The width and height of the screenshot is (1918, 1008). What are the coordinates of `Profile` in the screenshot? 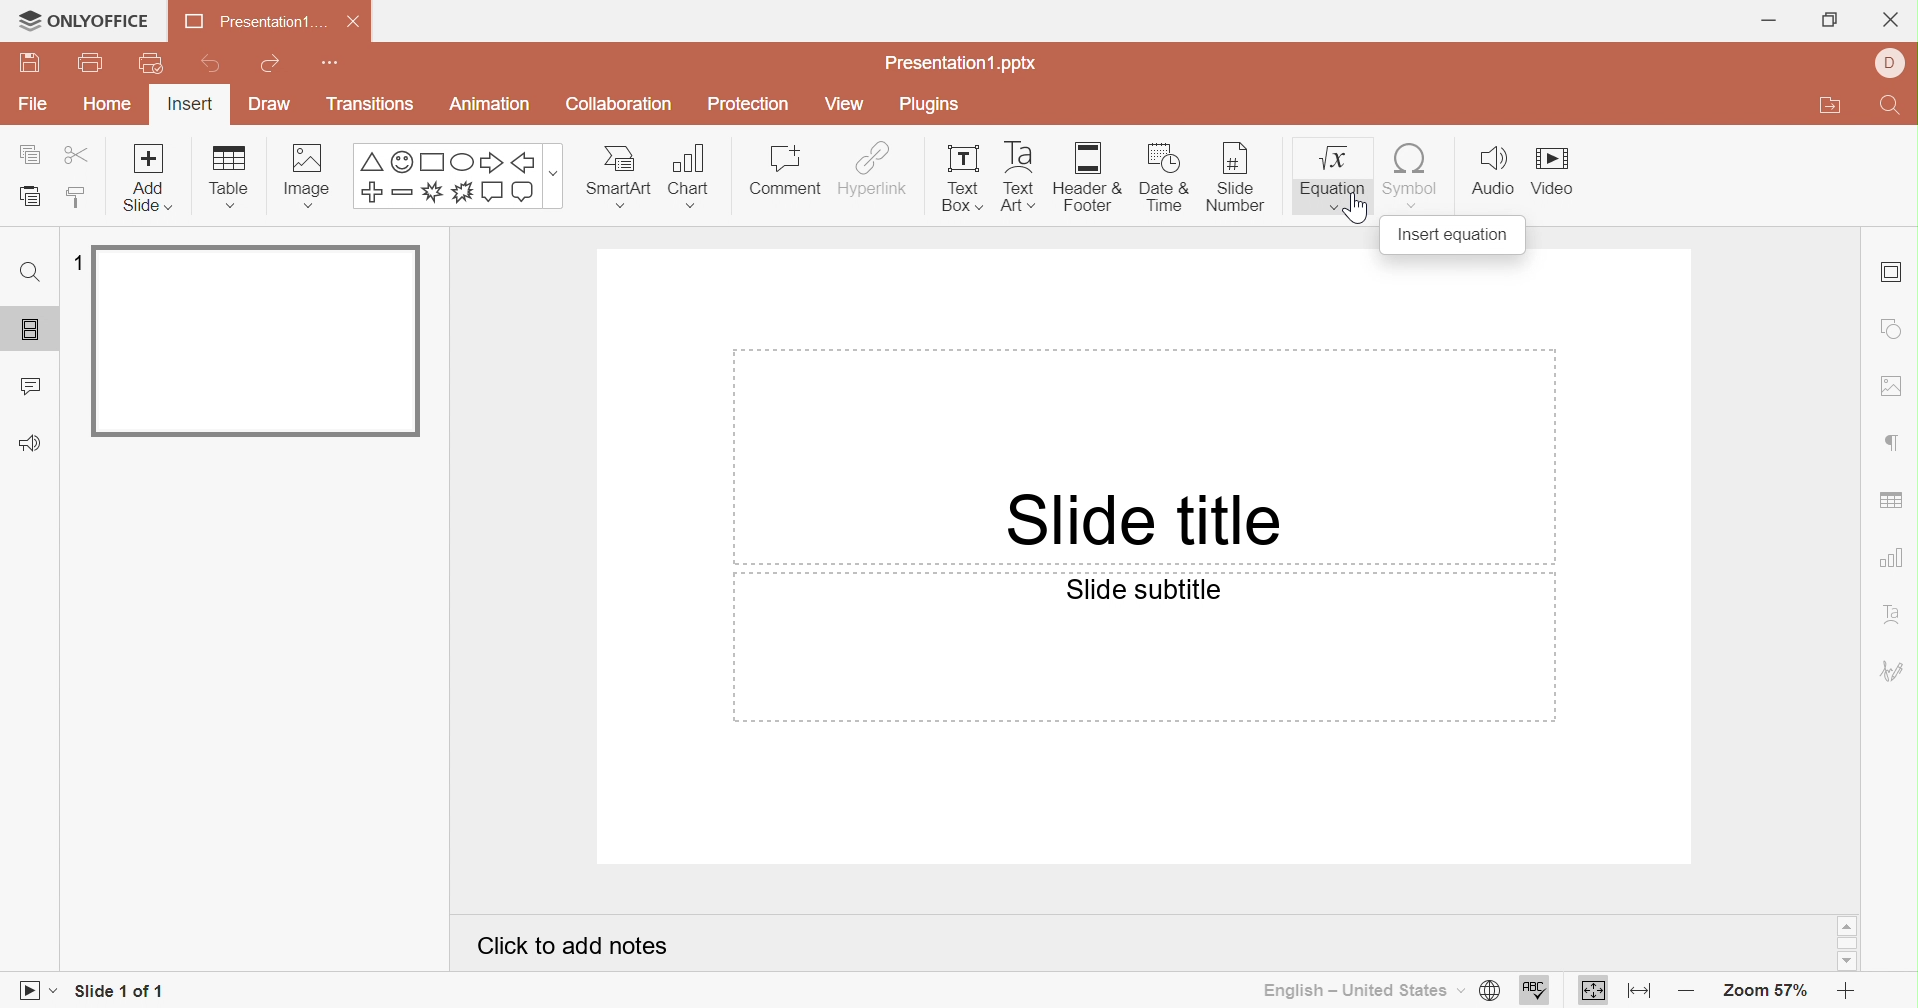 It's located at (1894, 64).